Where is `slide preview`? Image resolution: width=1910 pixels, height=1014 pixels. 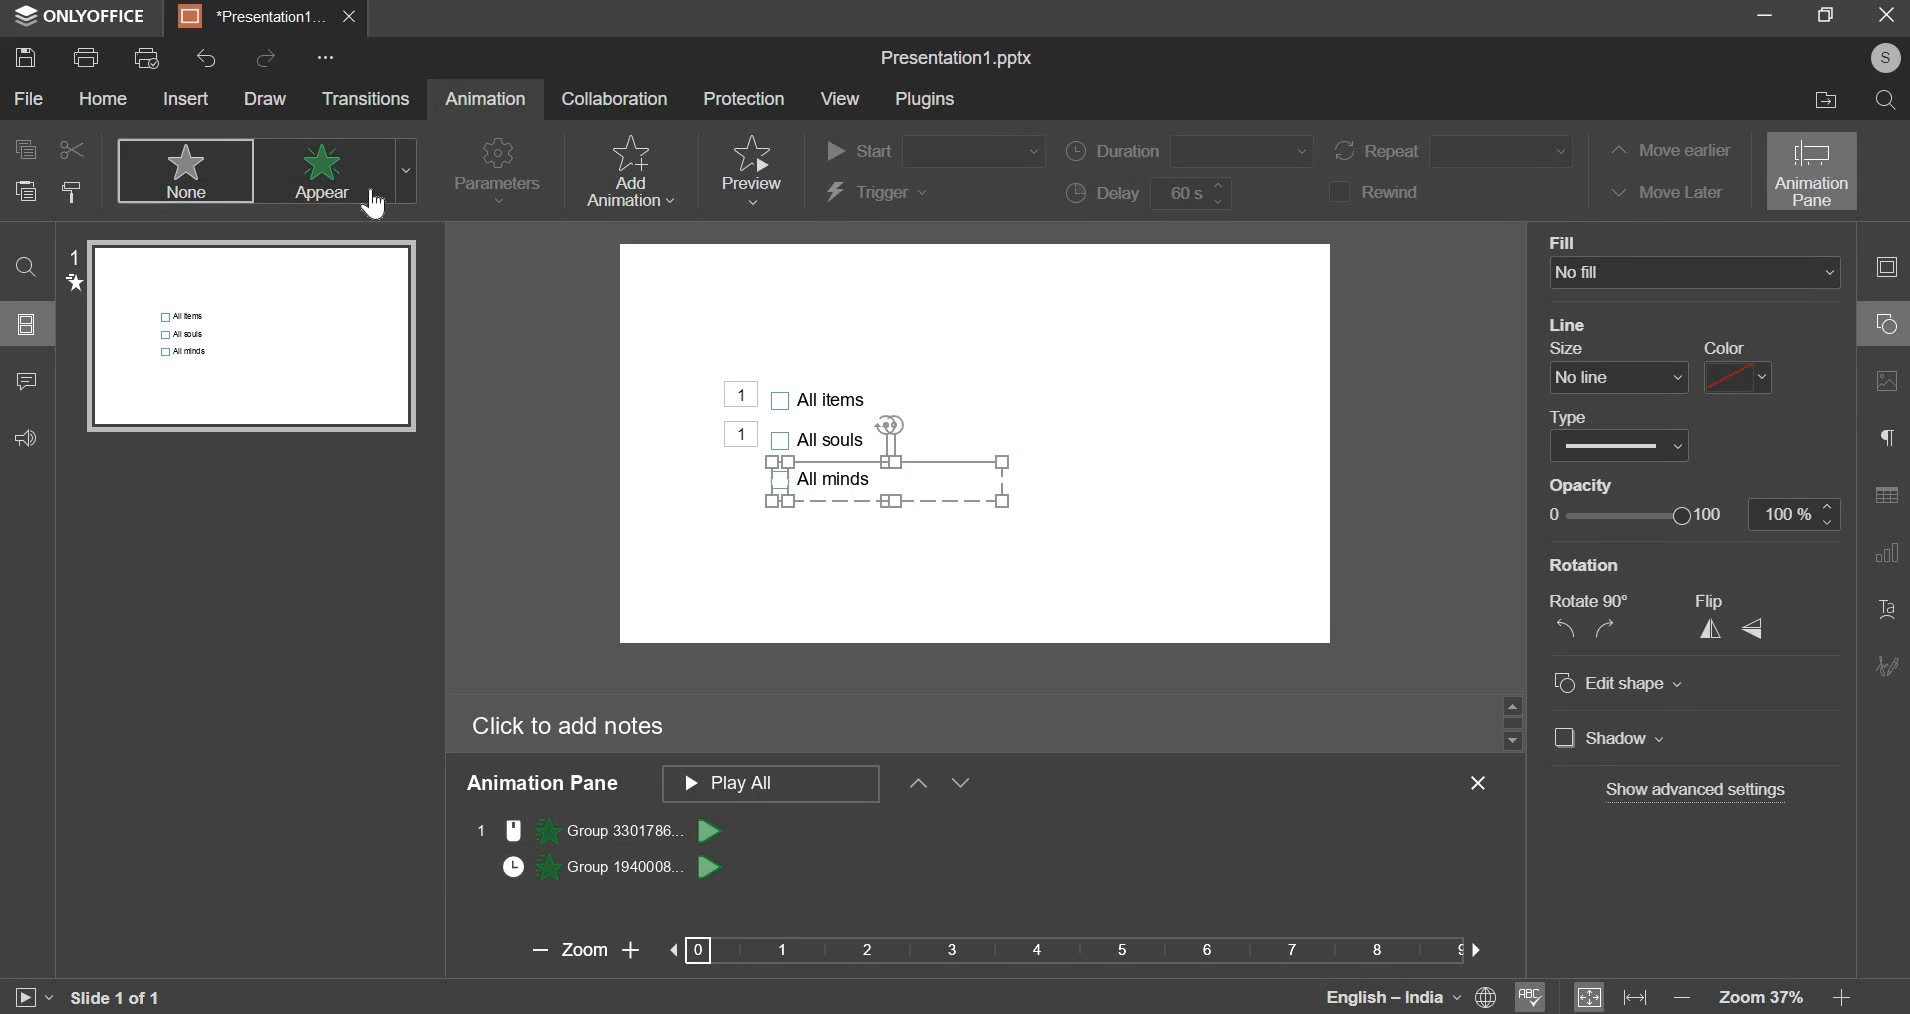 slide preview is located at coordinates (253, 335).